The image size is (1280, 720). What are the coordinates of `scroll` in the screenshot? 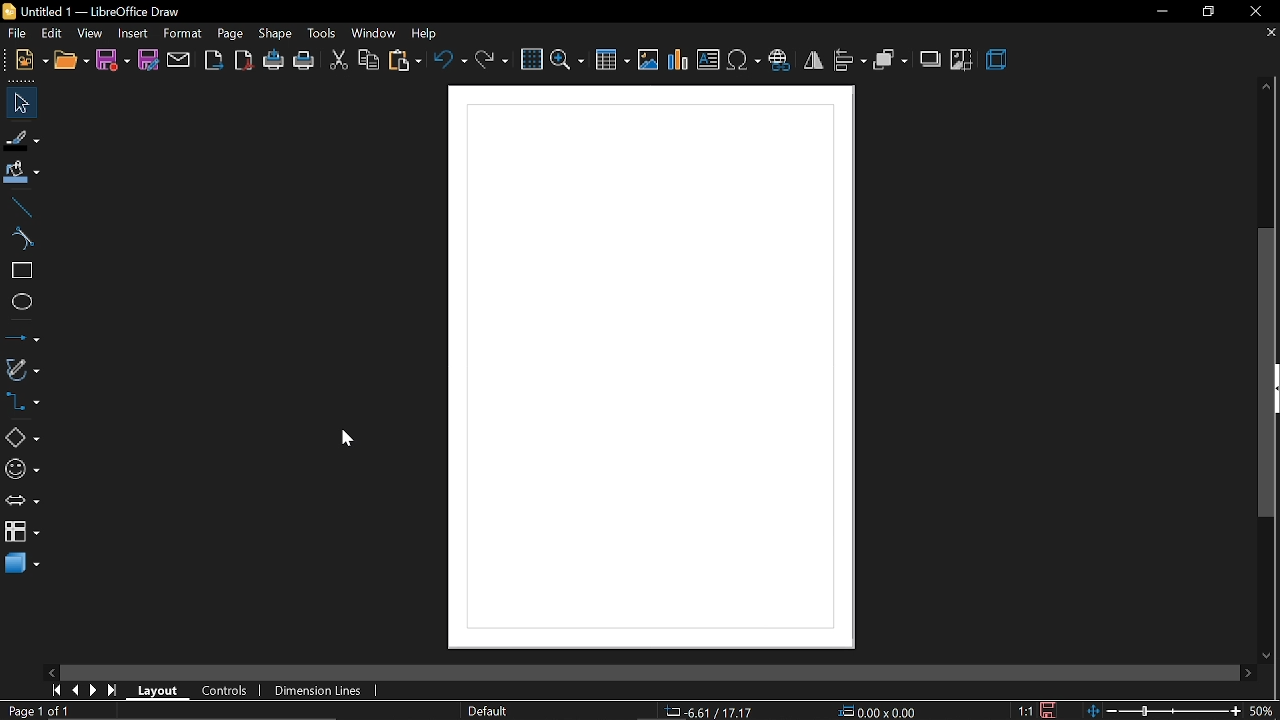 It's located at (641, 668).